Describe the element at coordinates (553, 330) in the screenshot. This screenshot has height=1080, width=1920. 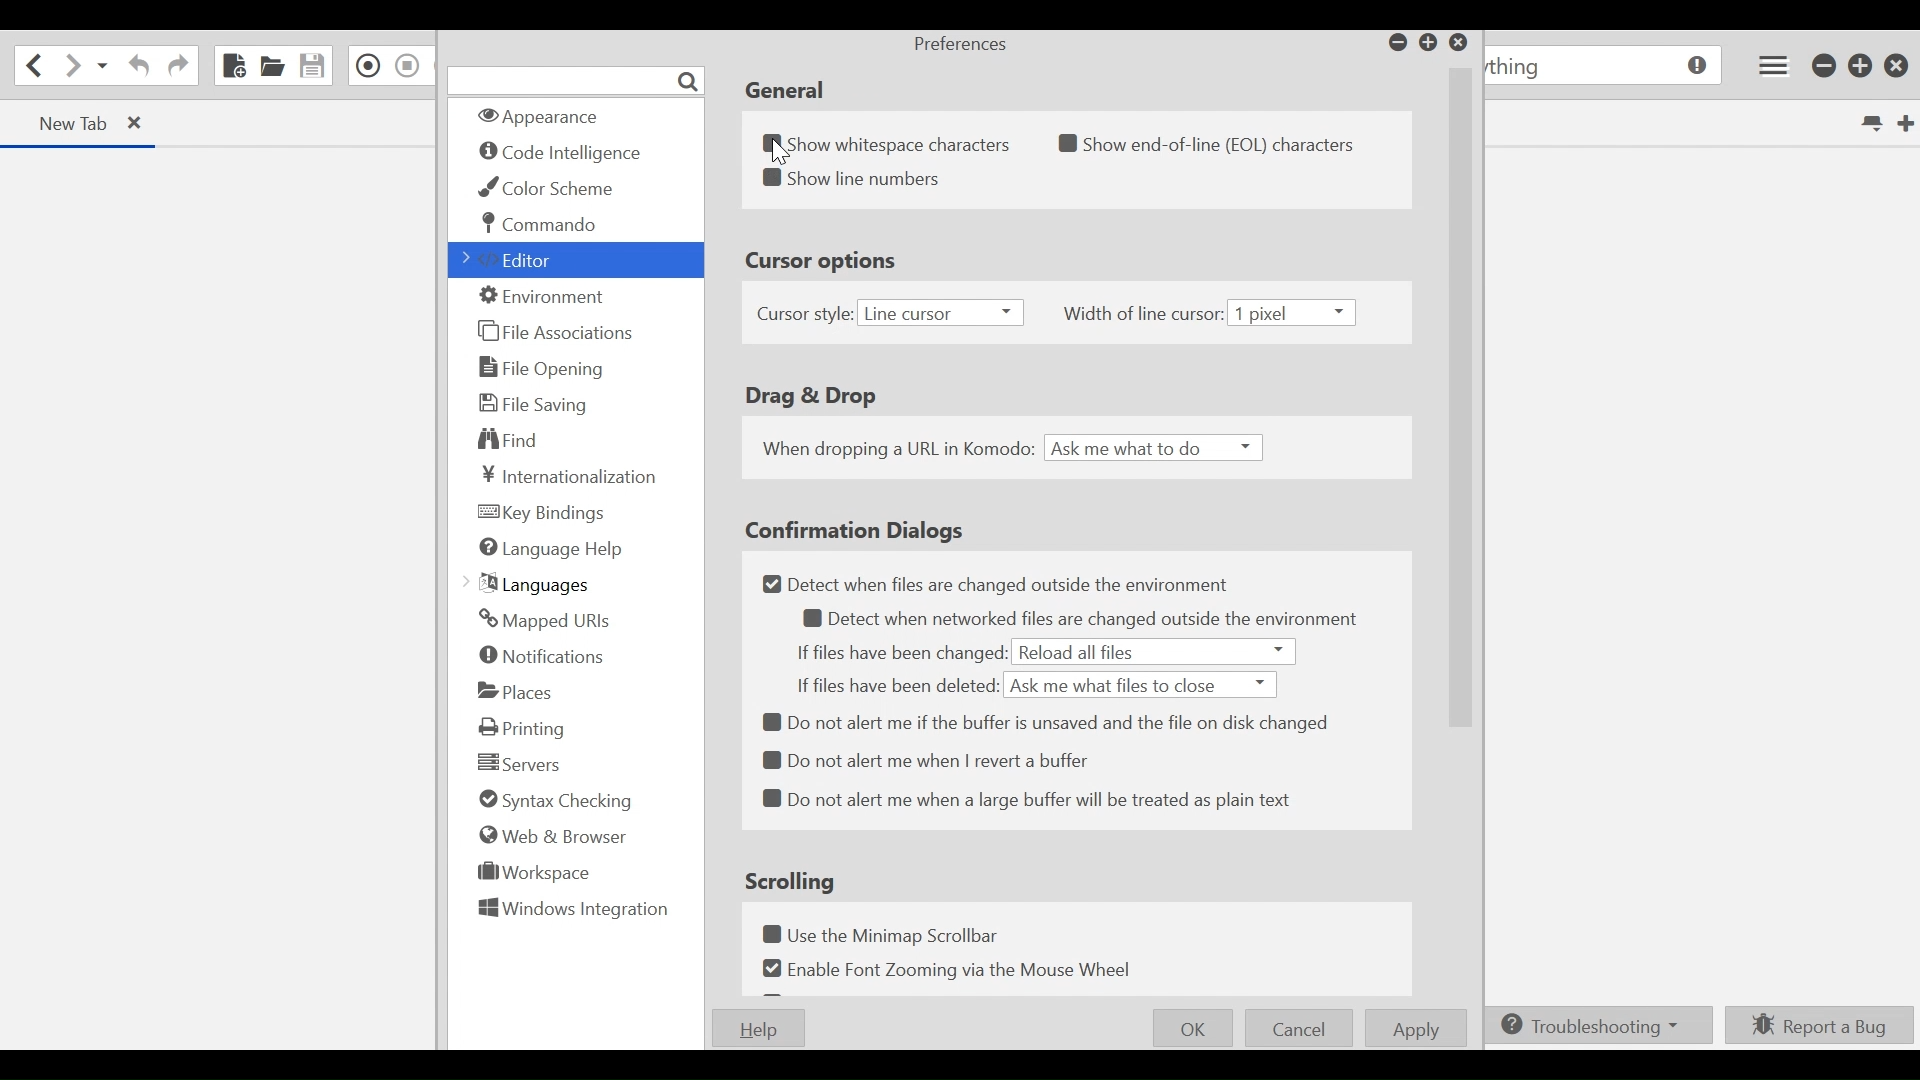
I see `File Association` at that location.